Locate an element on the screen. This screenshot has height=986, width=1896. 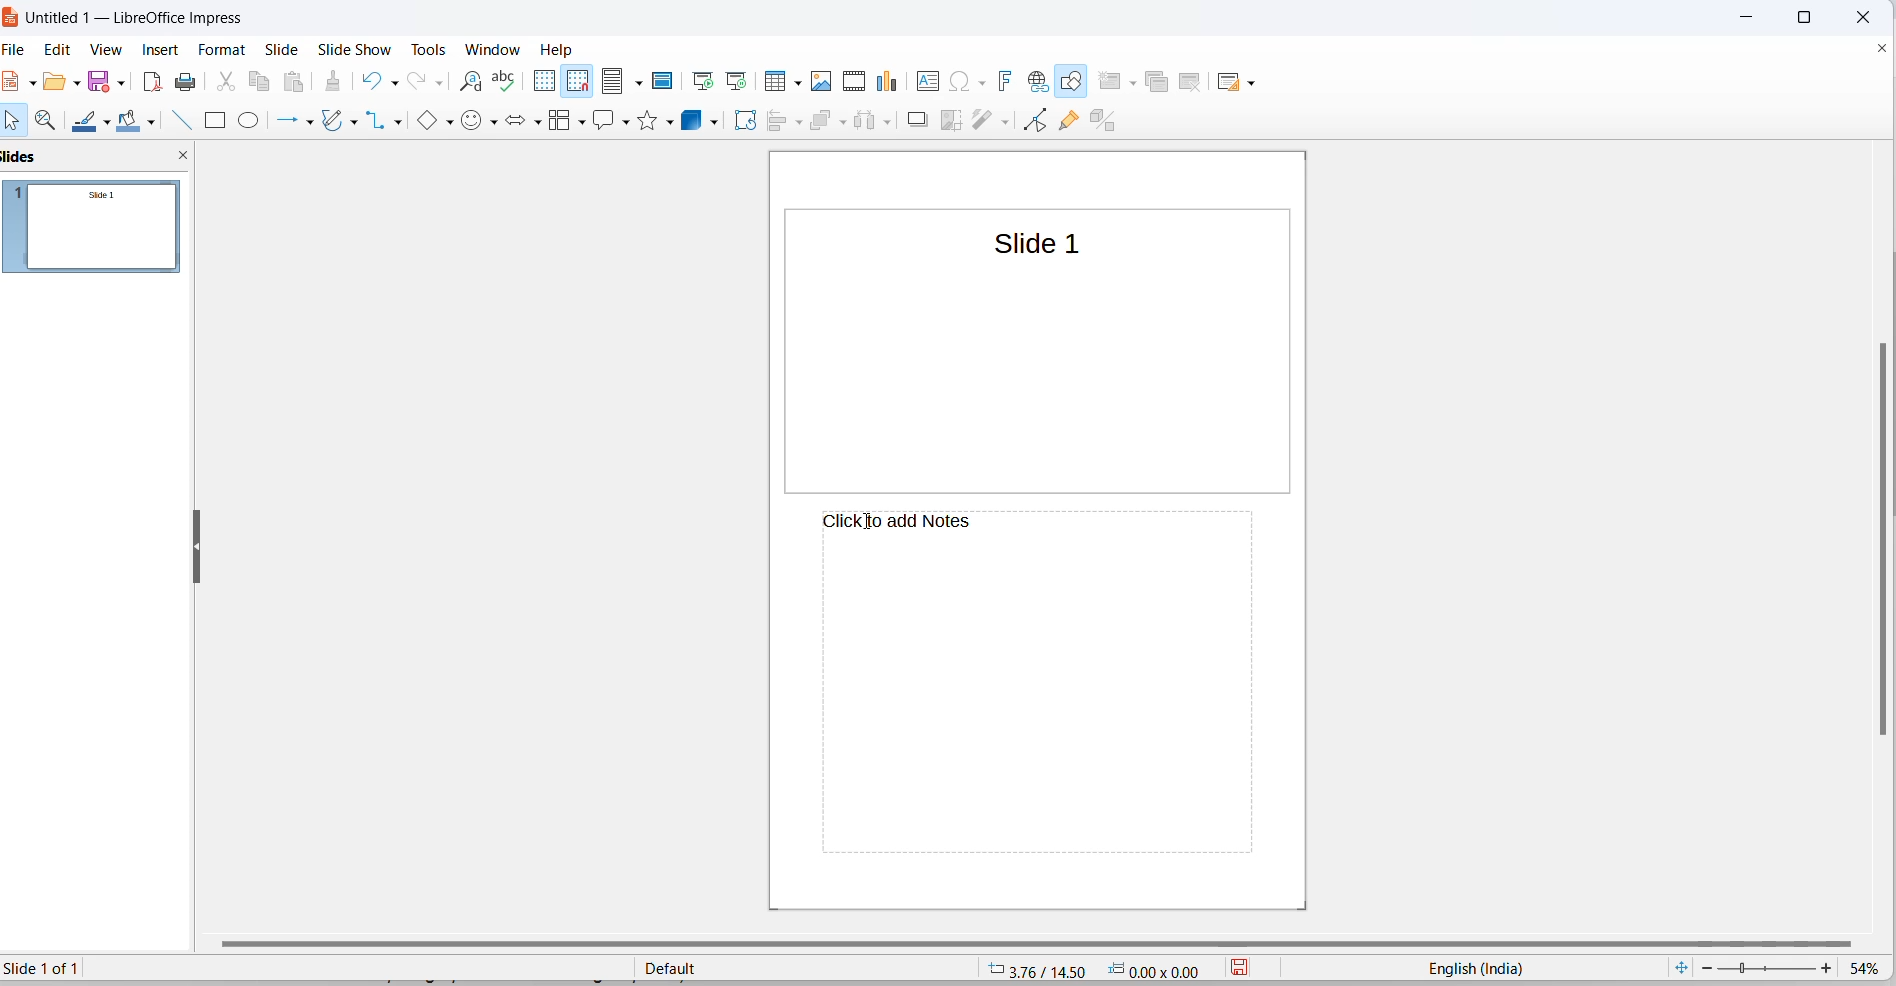
edit is located at coordinates (61, 49).